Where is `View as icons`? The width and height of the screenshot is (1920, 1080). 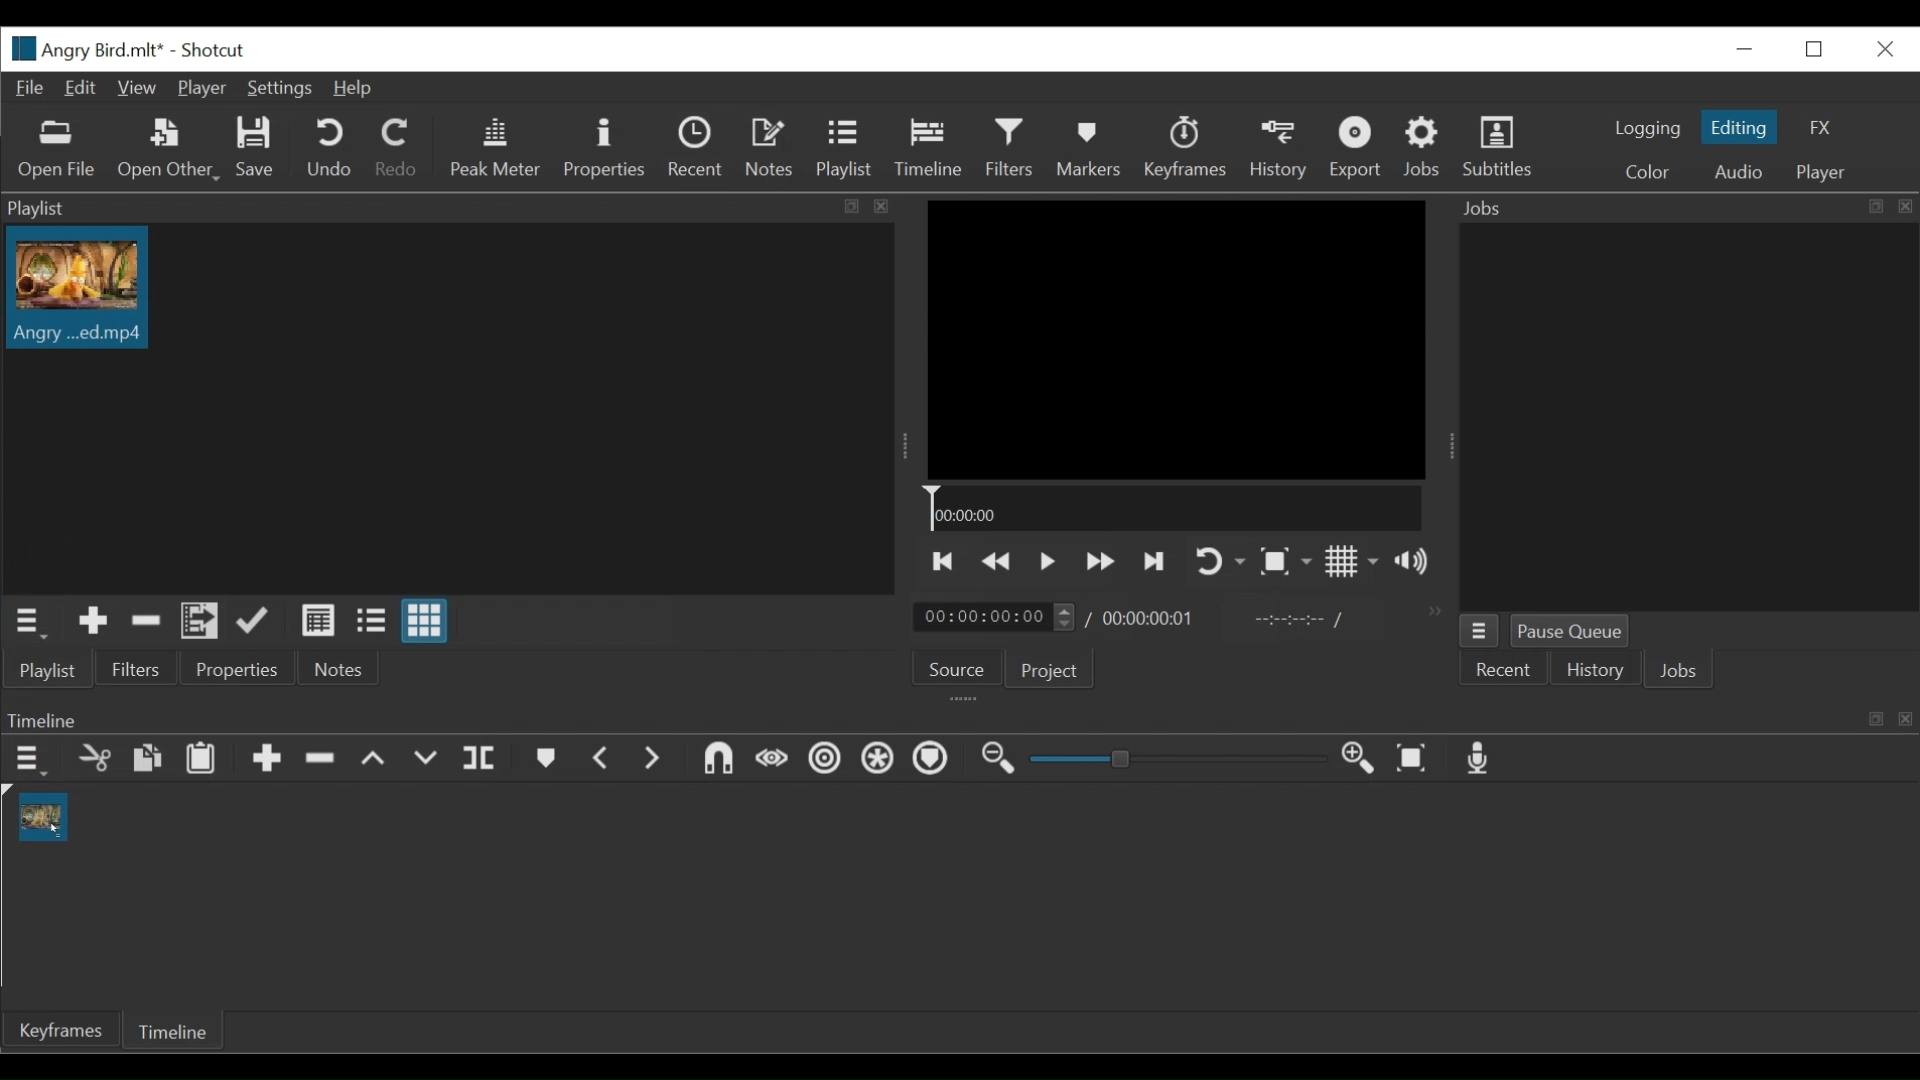 View as icons is located at coordinates (425, 622).